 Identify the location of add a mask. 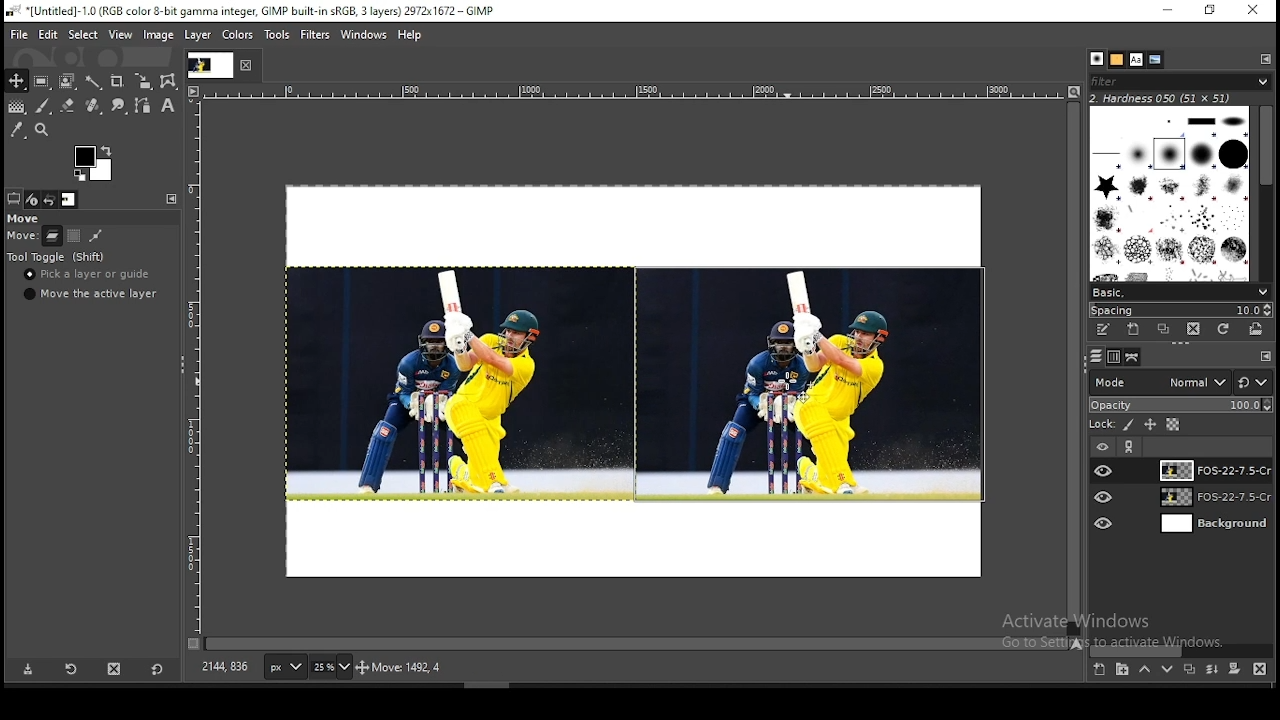
(1232, 670).